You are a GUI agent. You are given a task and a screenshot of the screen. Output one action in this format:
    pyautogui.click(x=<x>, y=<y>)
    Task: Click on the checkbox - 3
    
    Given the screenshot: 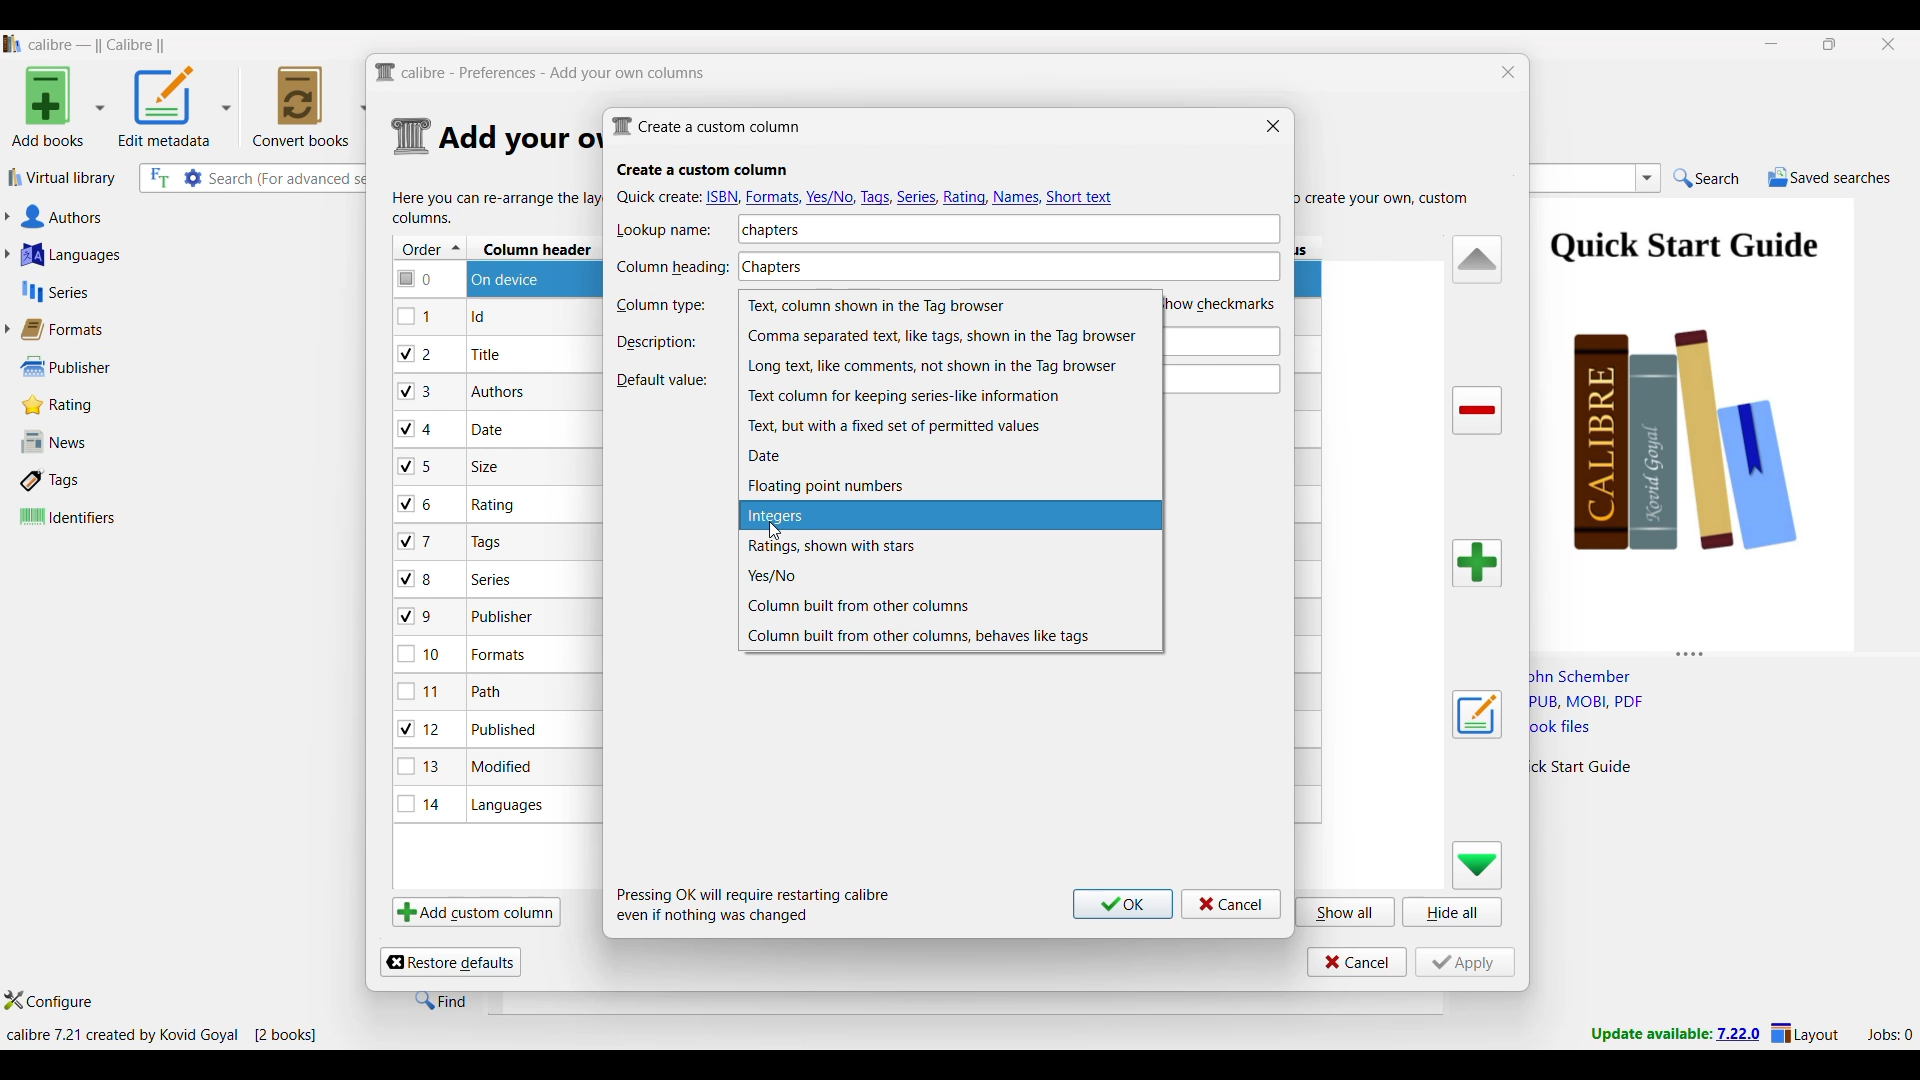 What is the action you would take?
    pyautogui.click(x=417, y=392)
    